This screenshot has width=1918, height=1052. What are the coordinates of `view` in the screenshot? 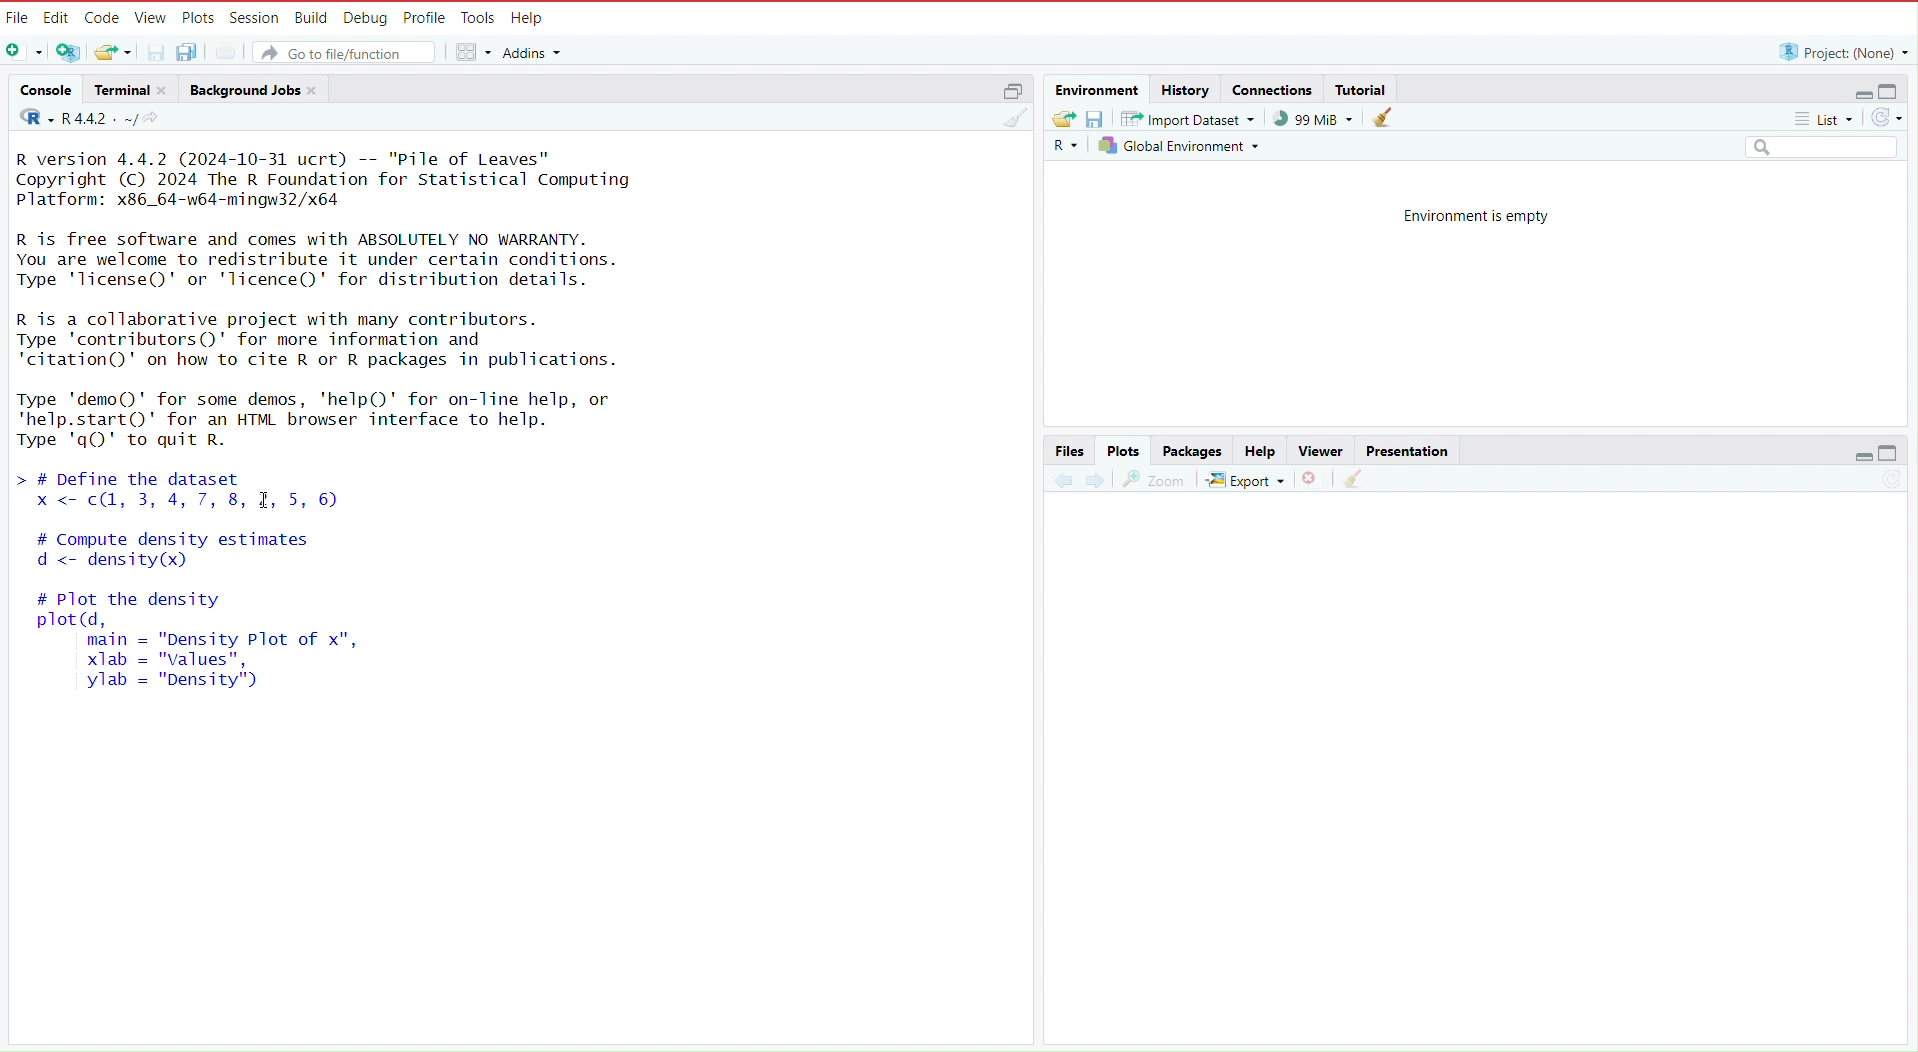 It's located at (151, 16).